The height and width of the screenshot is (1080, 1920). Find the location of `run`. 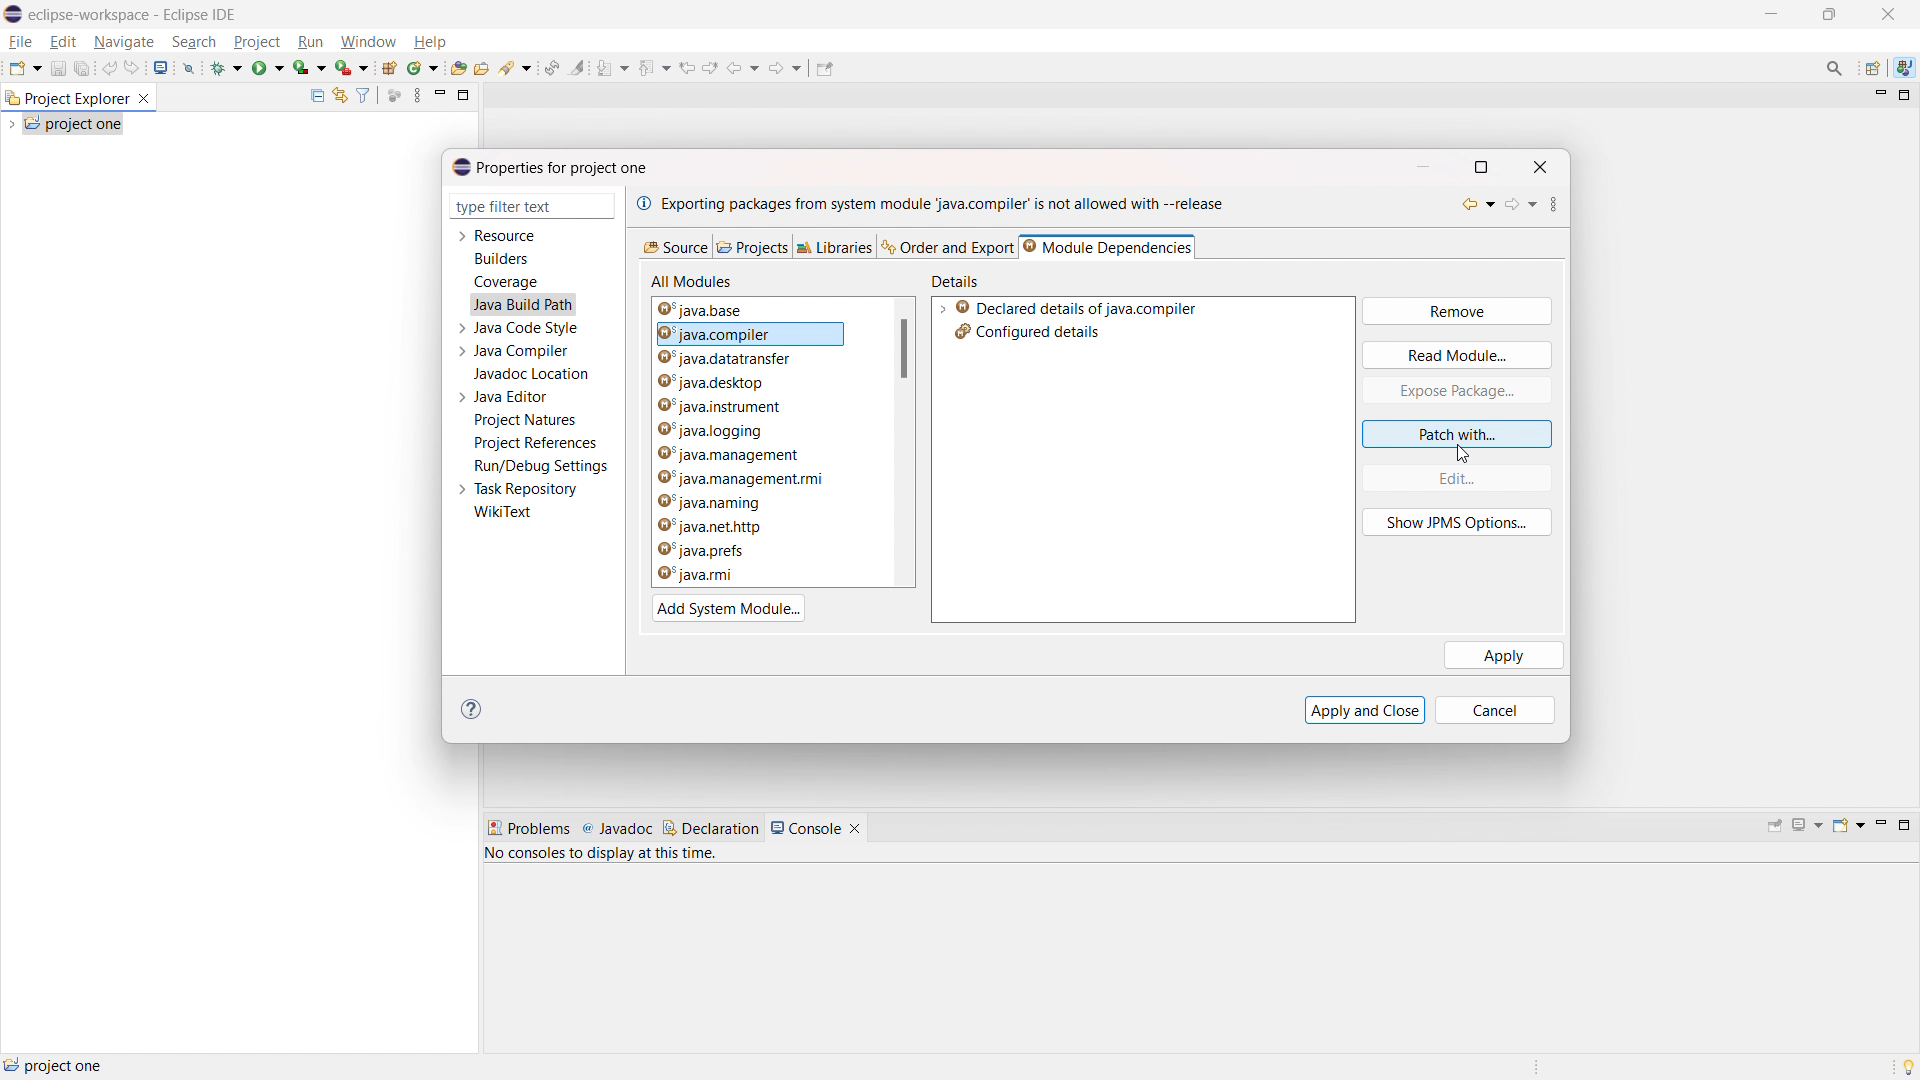

run is located at coordinates (268, 66).